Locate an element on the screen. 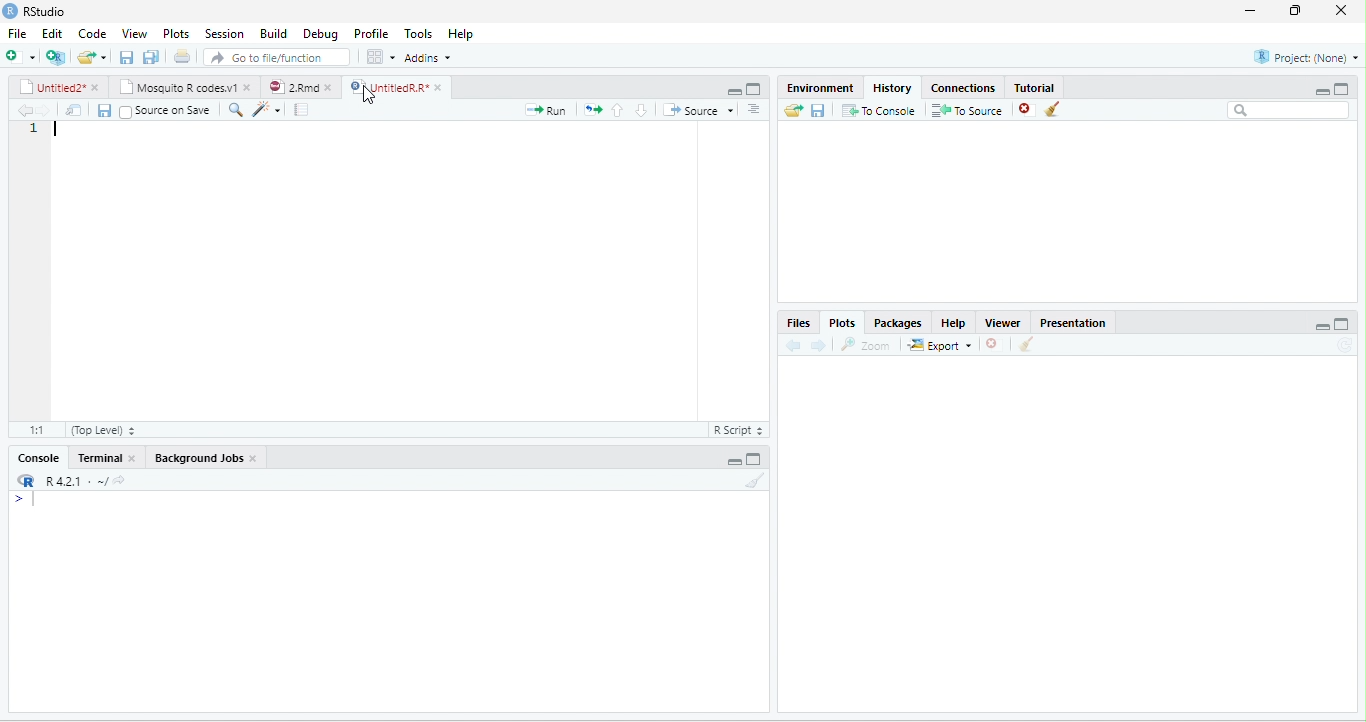  source is located at coordinates (701, 110).